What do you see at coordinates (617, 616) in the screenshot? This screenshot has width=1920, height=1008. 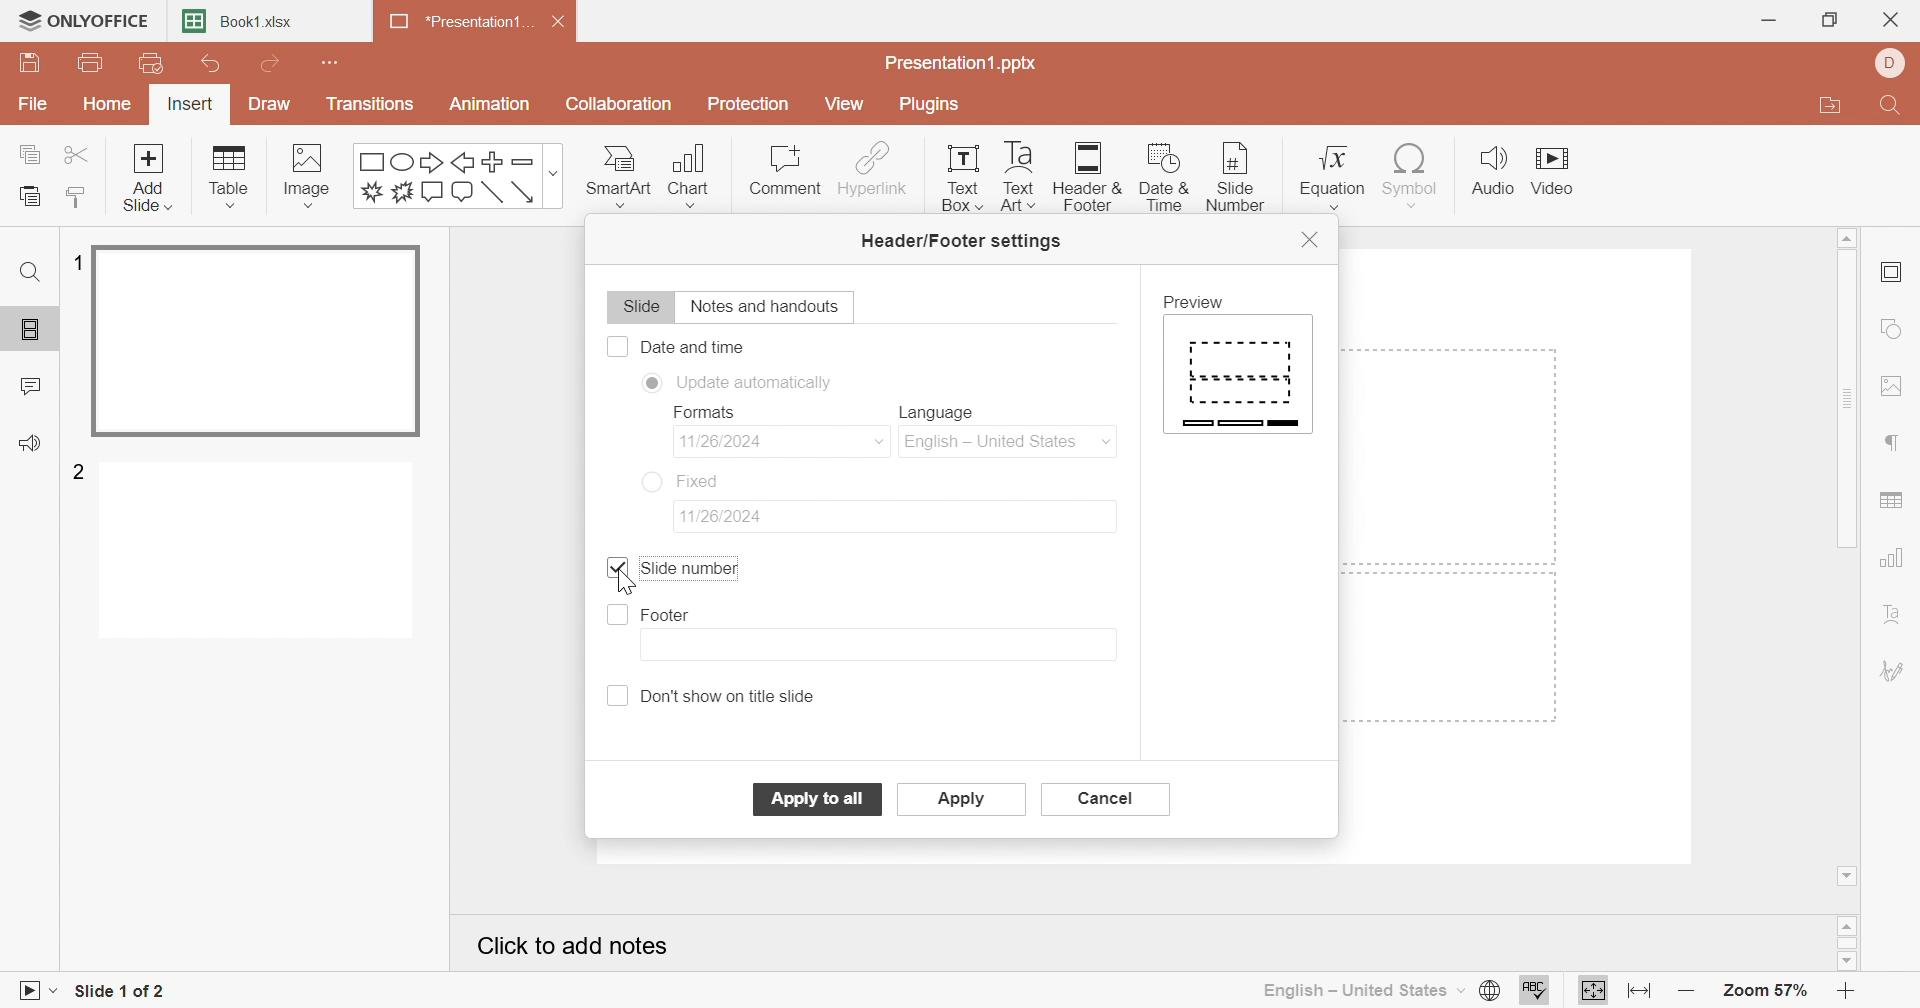 I see `Checkbox` at bounding box center [617, 616].